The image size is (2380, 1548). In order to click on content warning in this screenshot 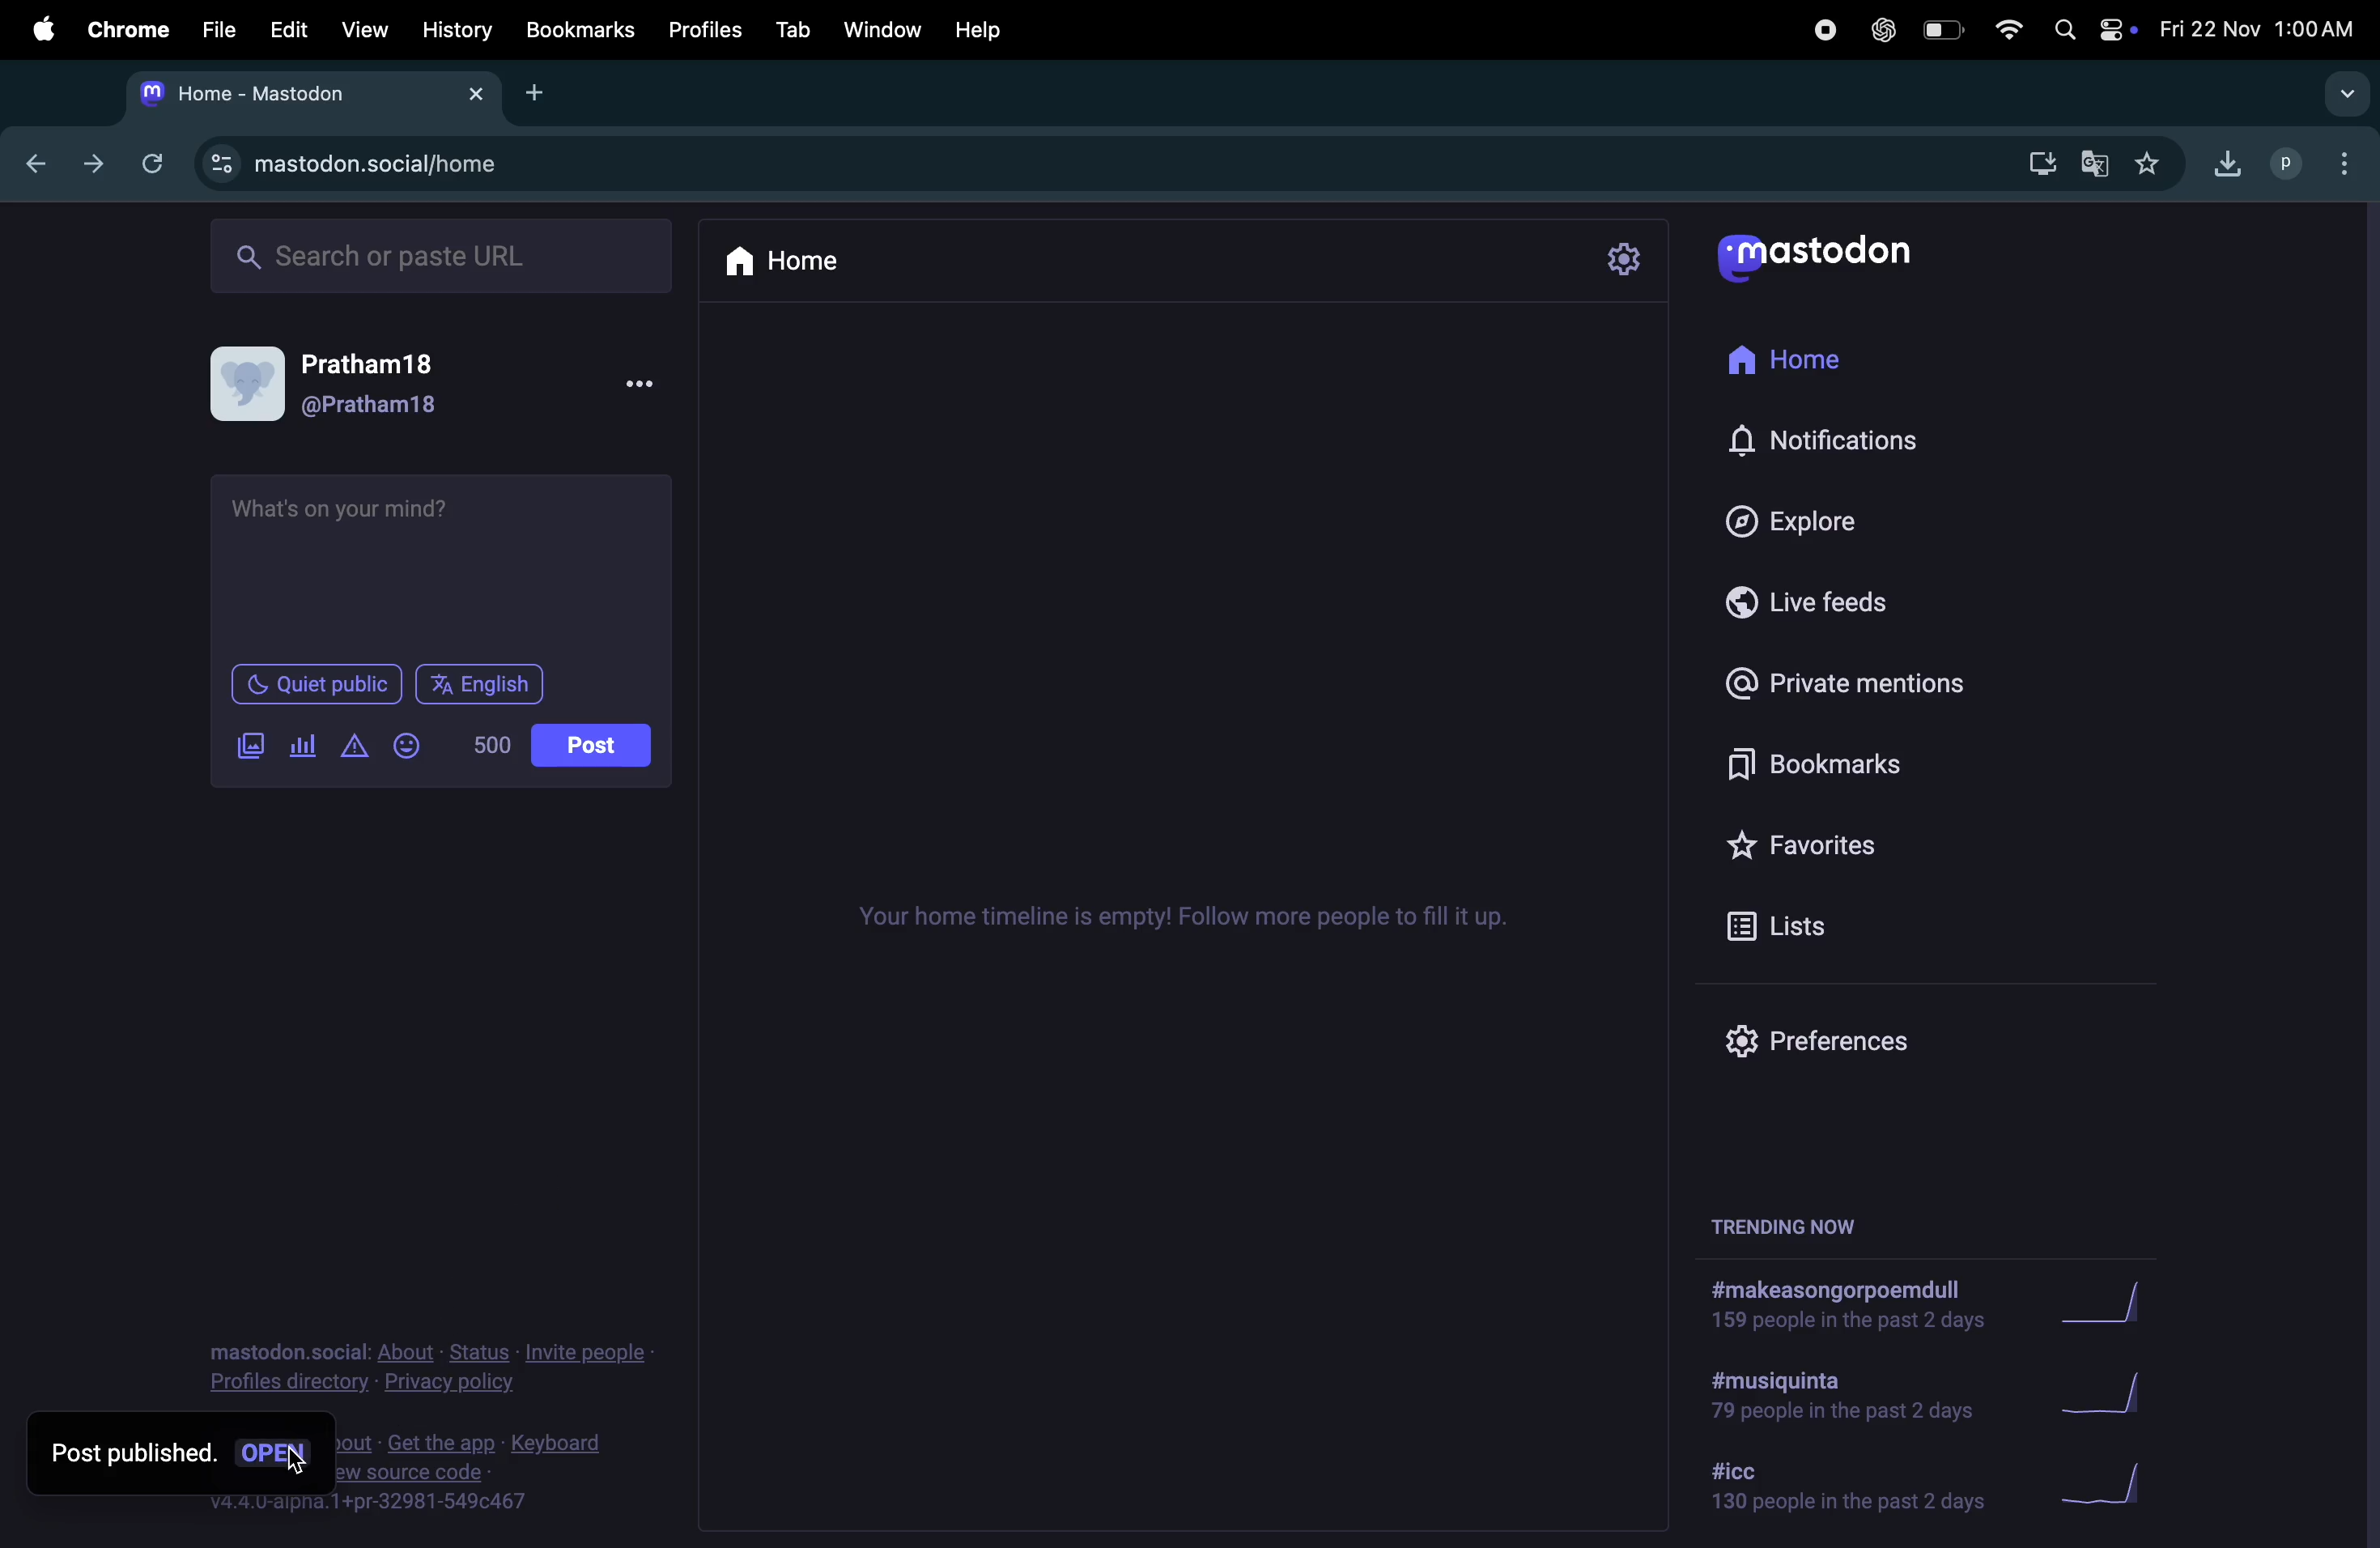, I will do `click(353, 750)`.